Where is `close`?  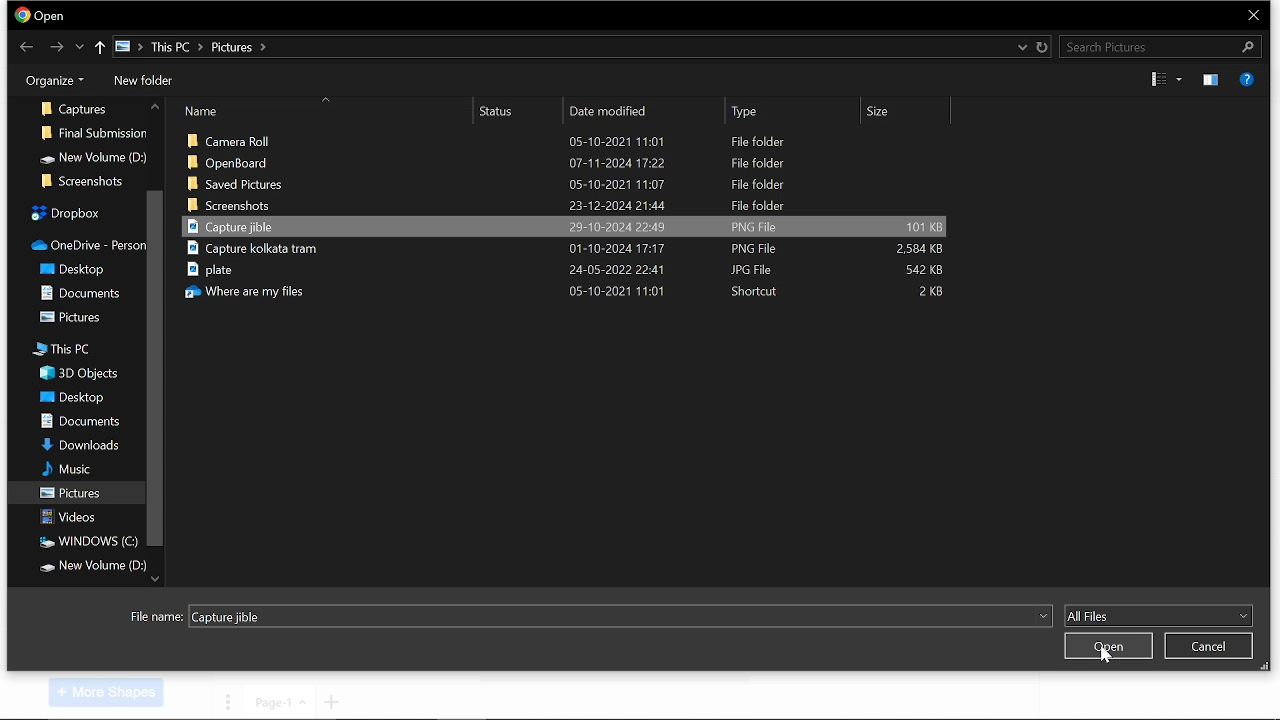 close is located at coordinates (1254, 15).